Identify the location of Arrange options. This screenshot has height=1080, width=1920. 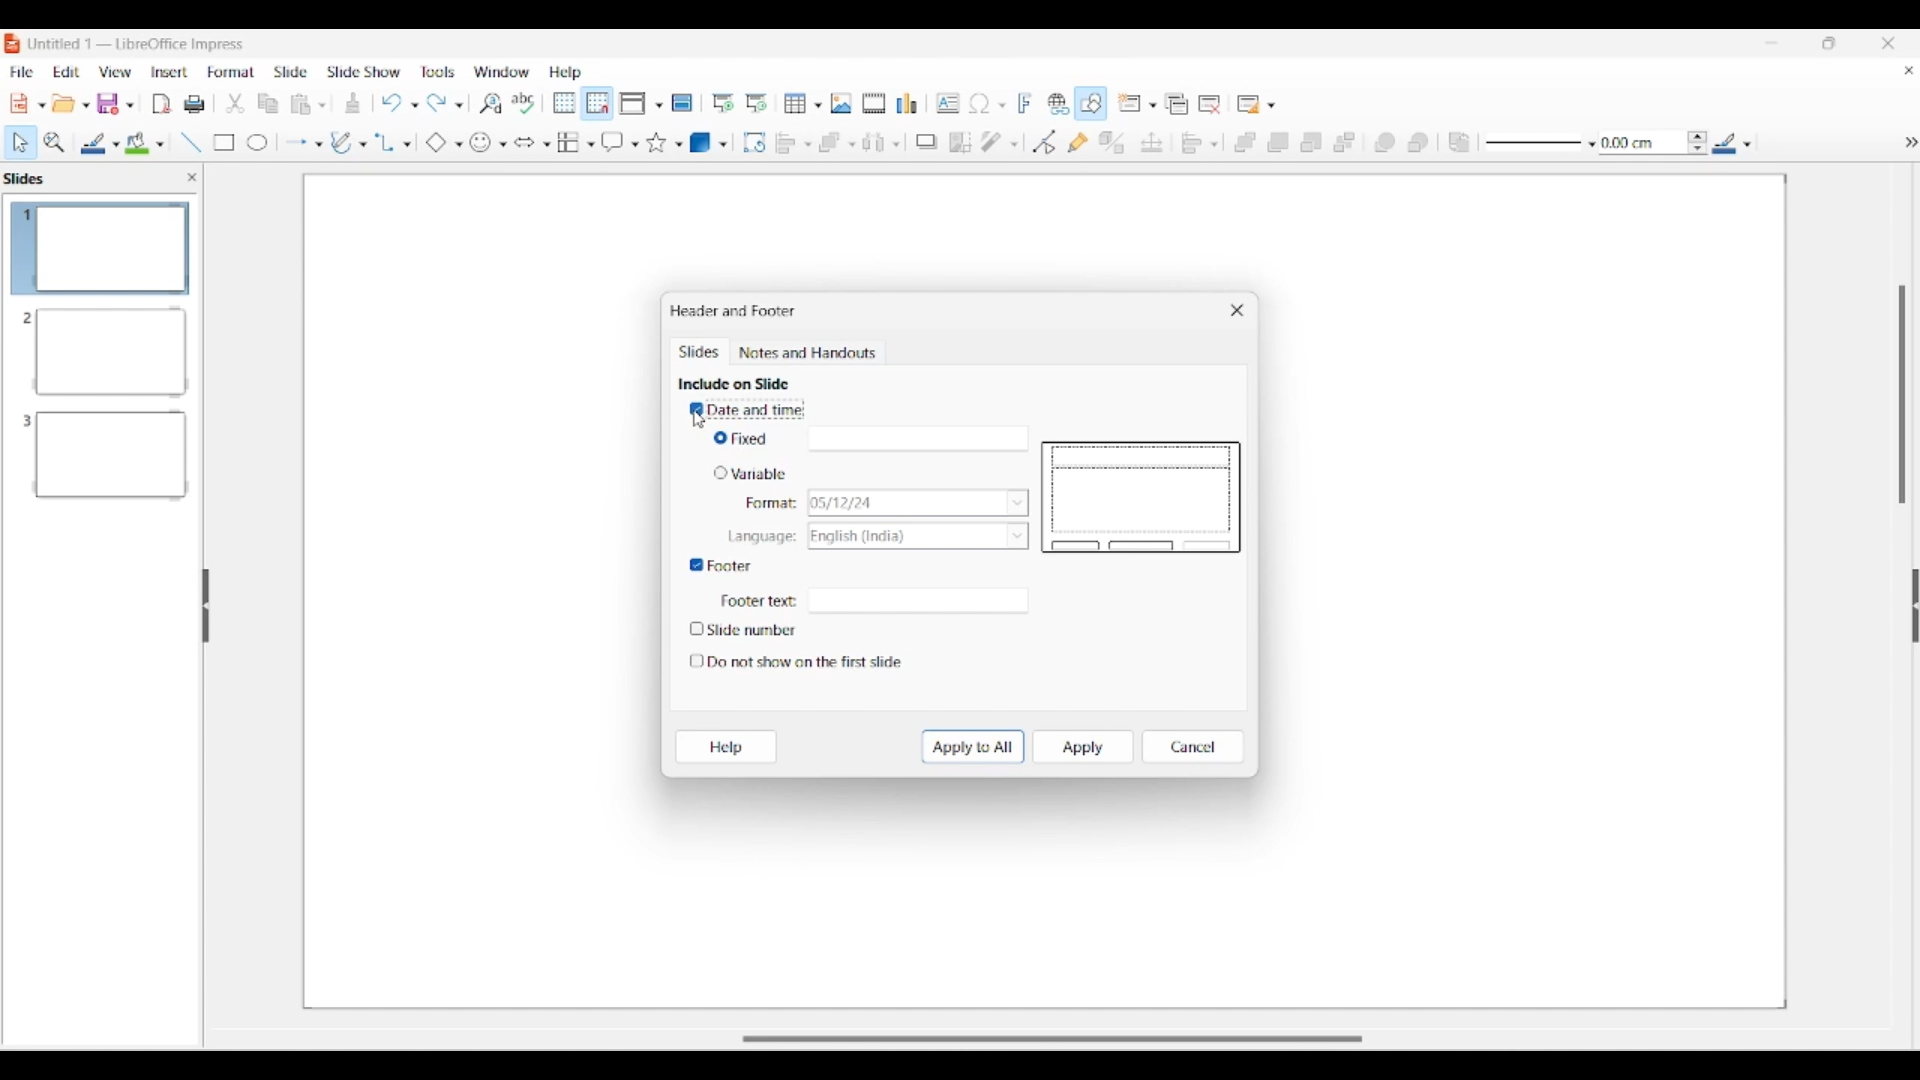
(836, 143).